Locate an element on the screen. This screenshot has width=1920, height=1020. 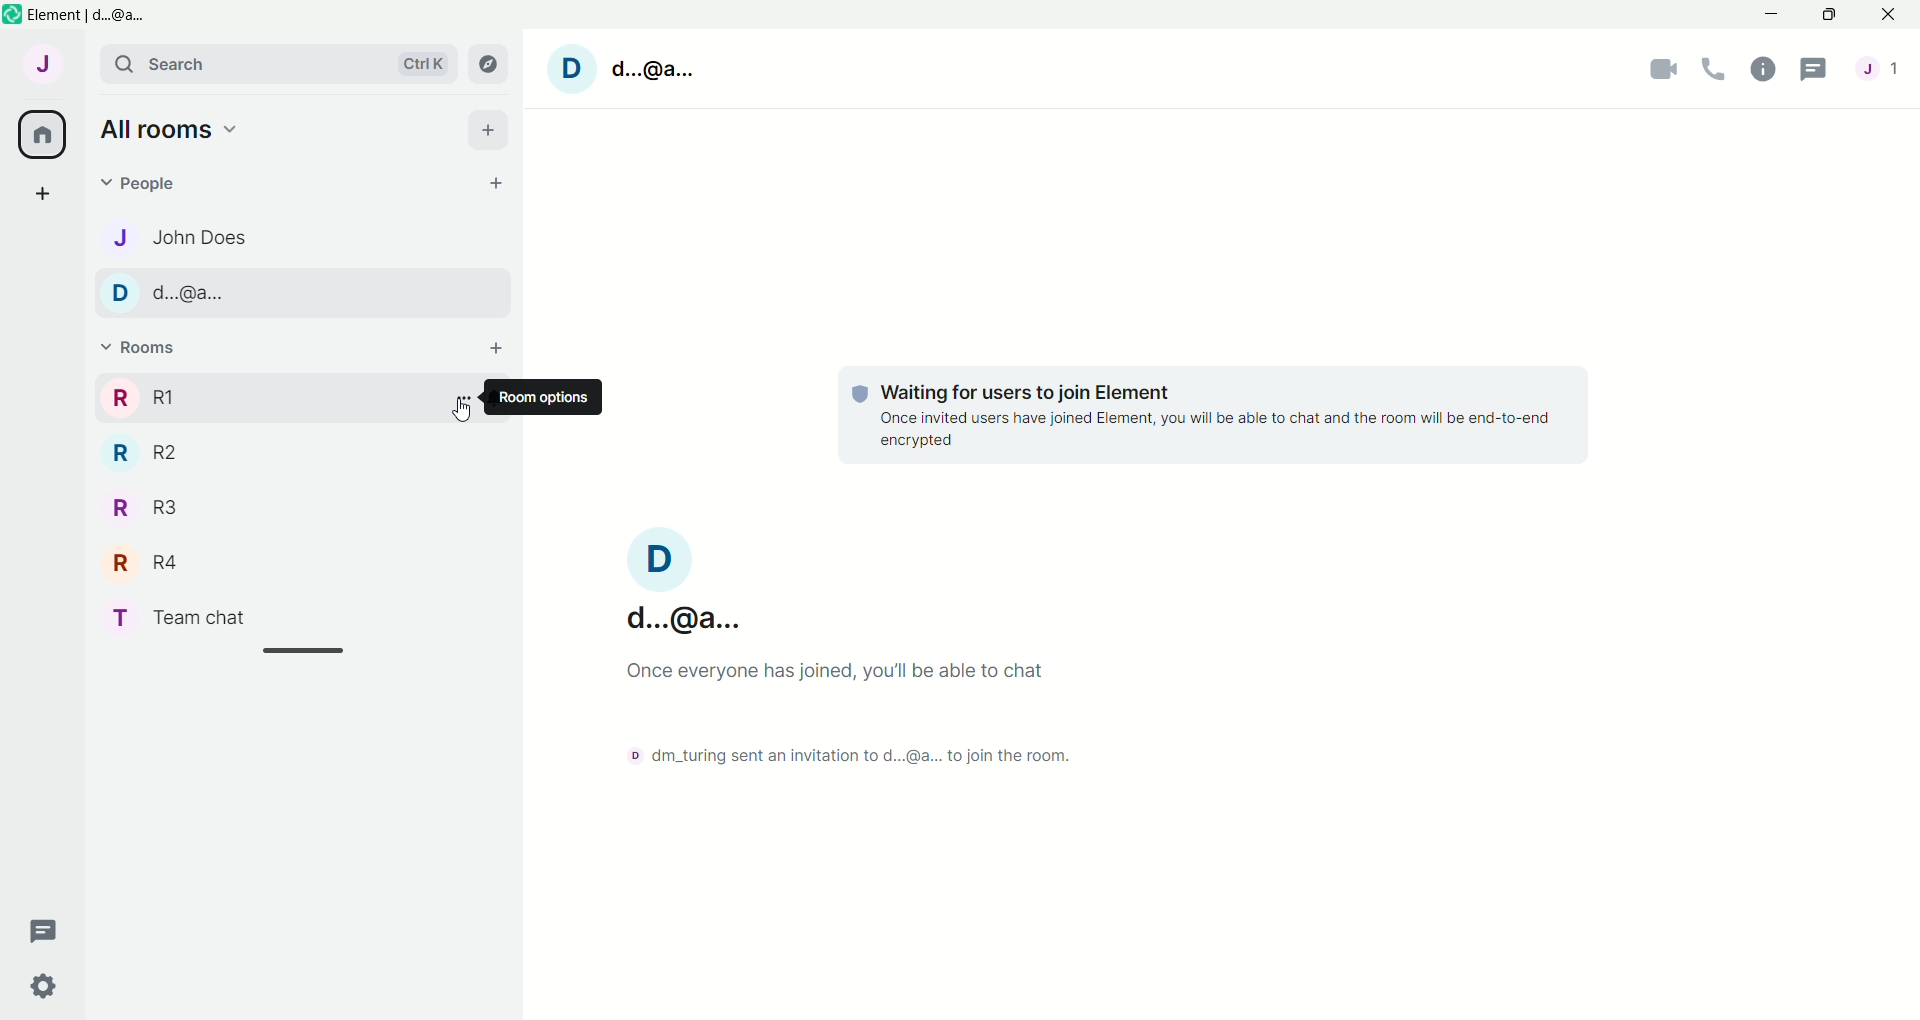
Campus is located at coordinates (492, 64).